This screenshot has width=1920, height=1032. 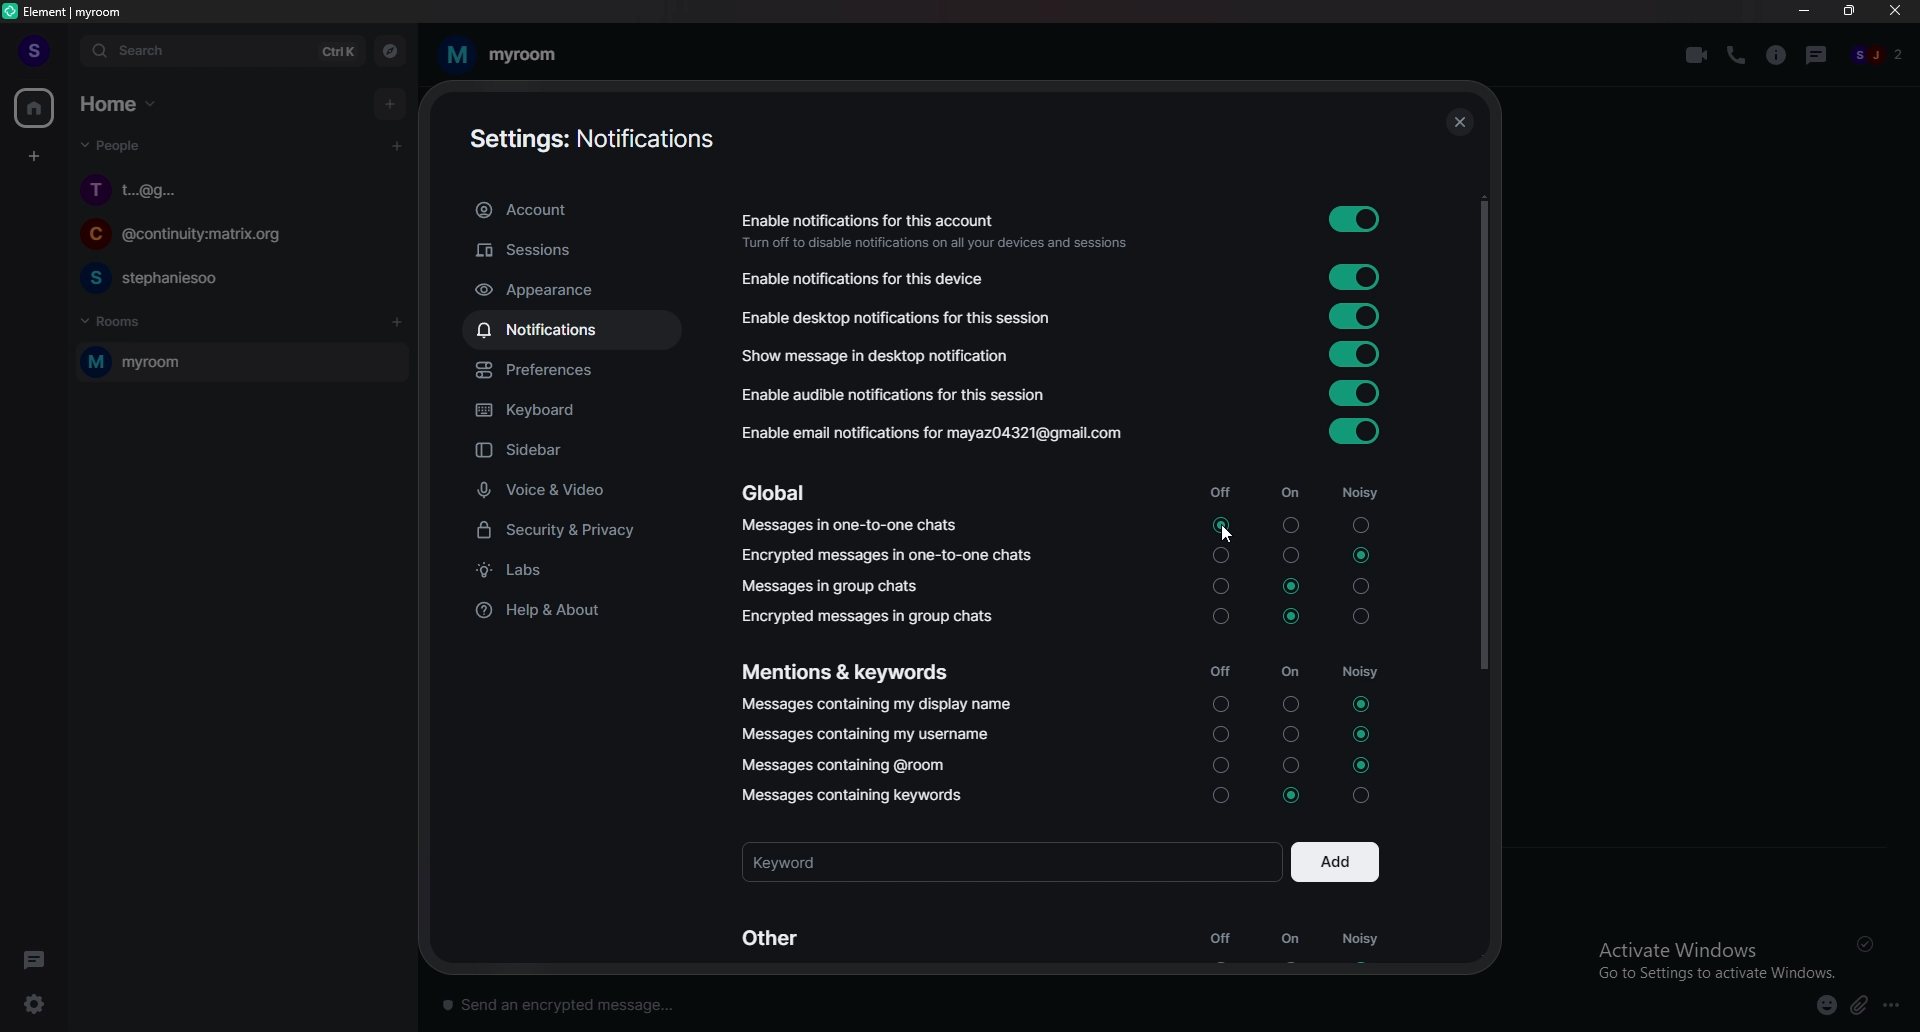 What do you see at coordinates (1358, 432) in the screenshot?
I see `toggle` at bounding box center [1358, 432].